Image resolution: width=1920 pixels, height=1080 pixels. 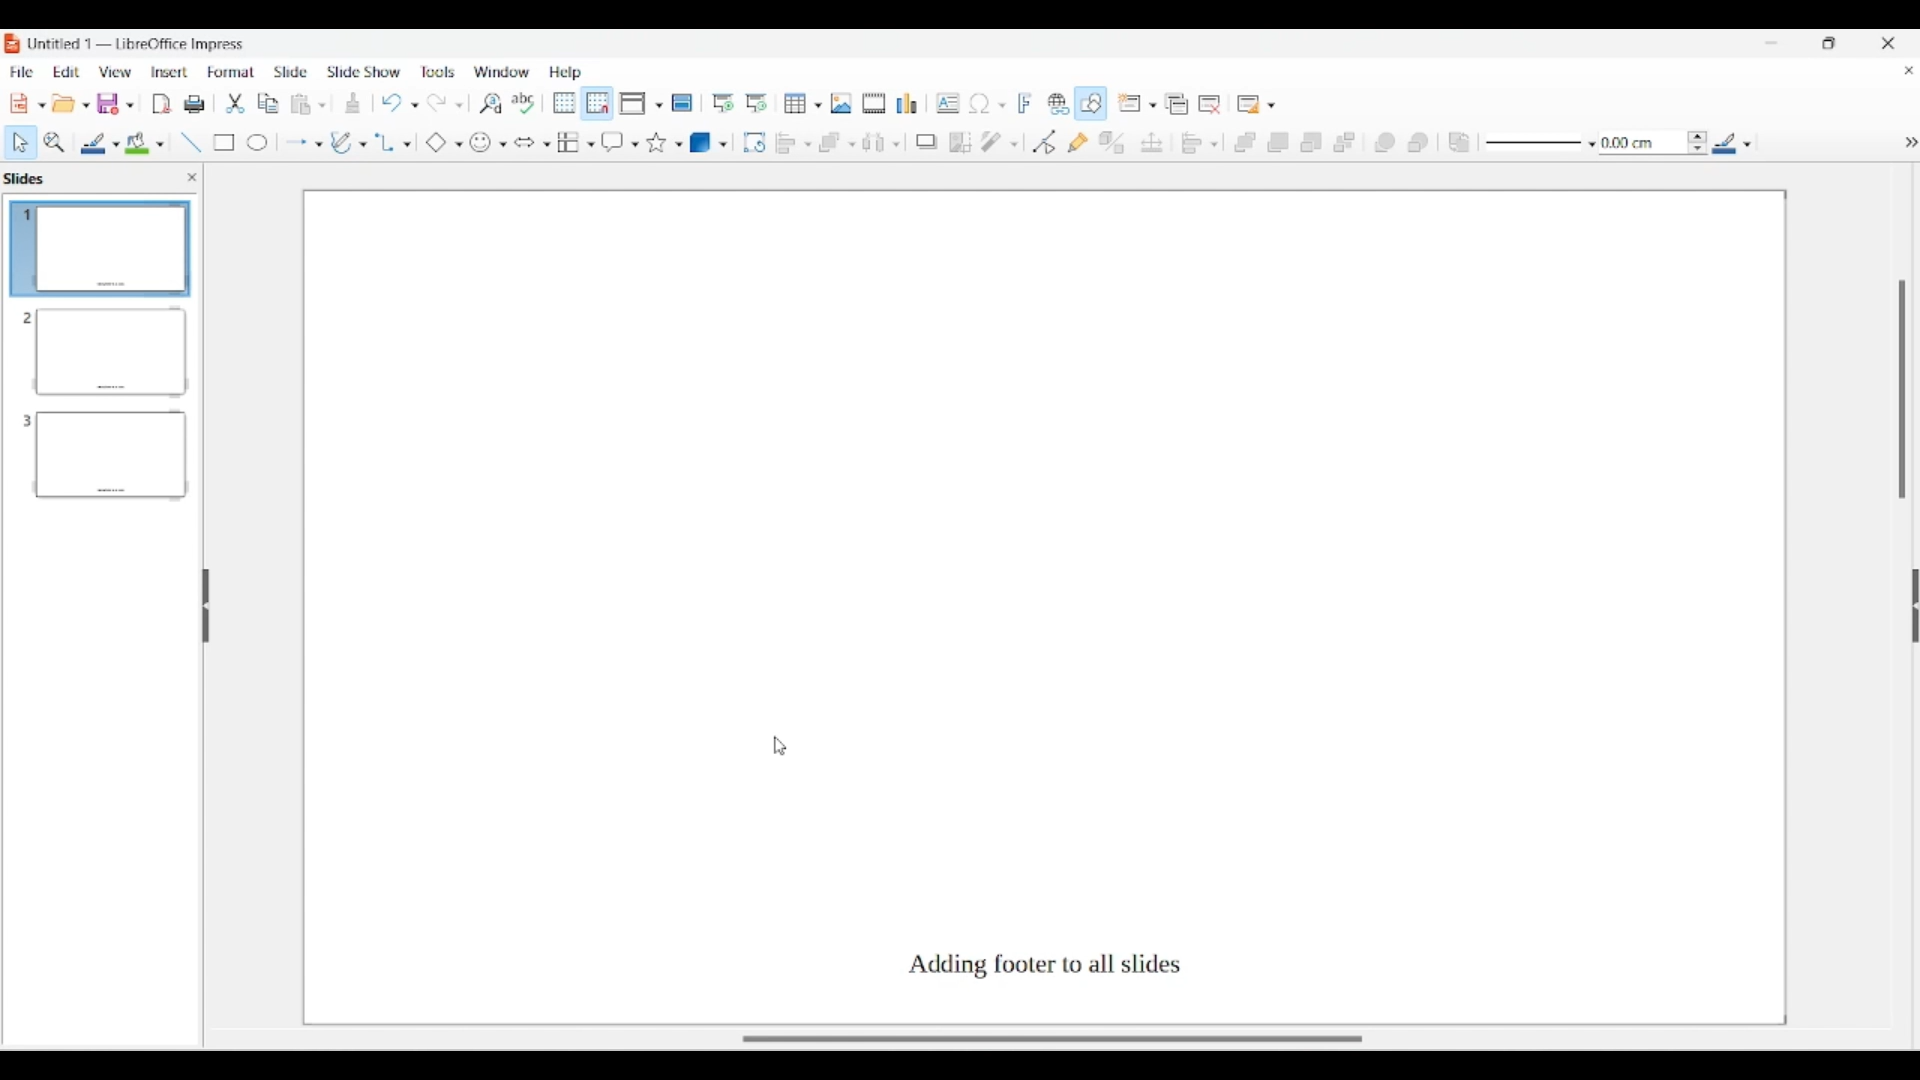 I want to click on Slider, so click(x=1042, y=1036).